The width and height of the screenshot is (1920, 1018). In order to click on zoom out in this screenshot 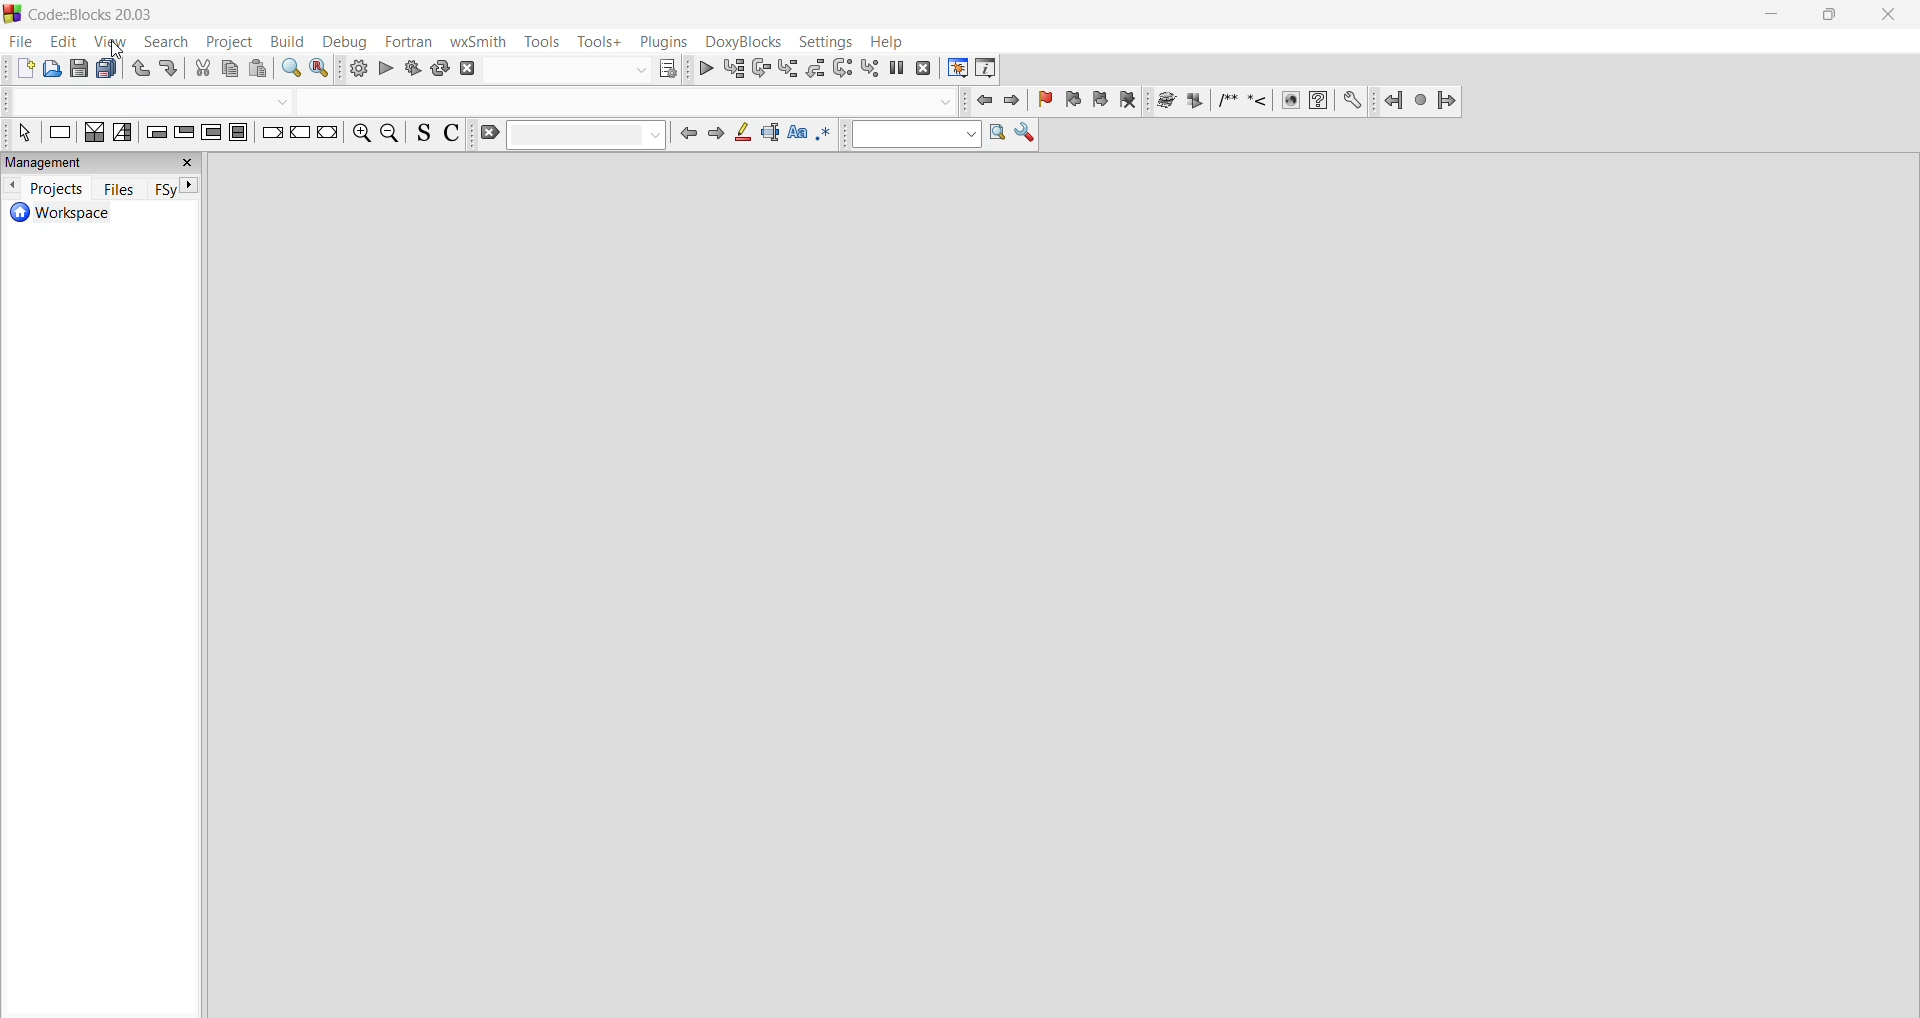, I will do `click(393, 135)`.